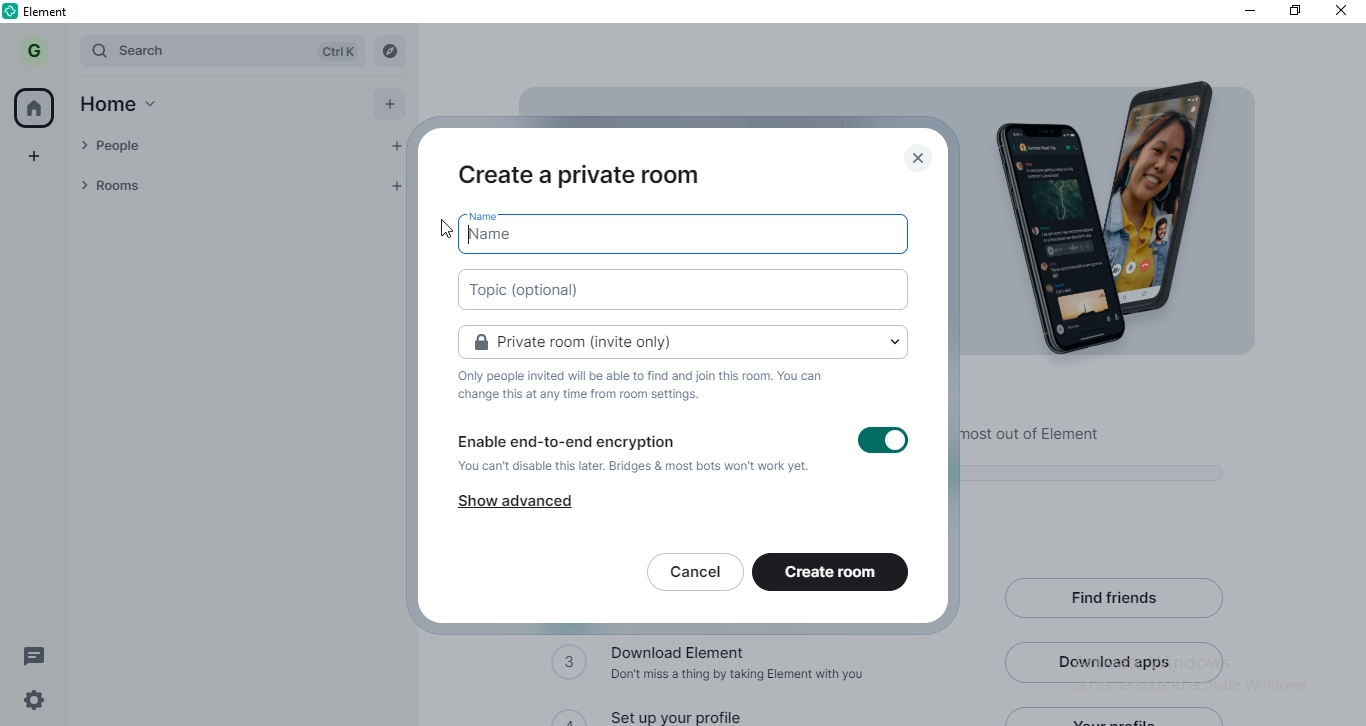  What do you see at coordinates (1116, 660) in the screenshot?
I see `download apps` at bounding box center [1116, 660].